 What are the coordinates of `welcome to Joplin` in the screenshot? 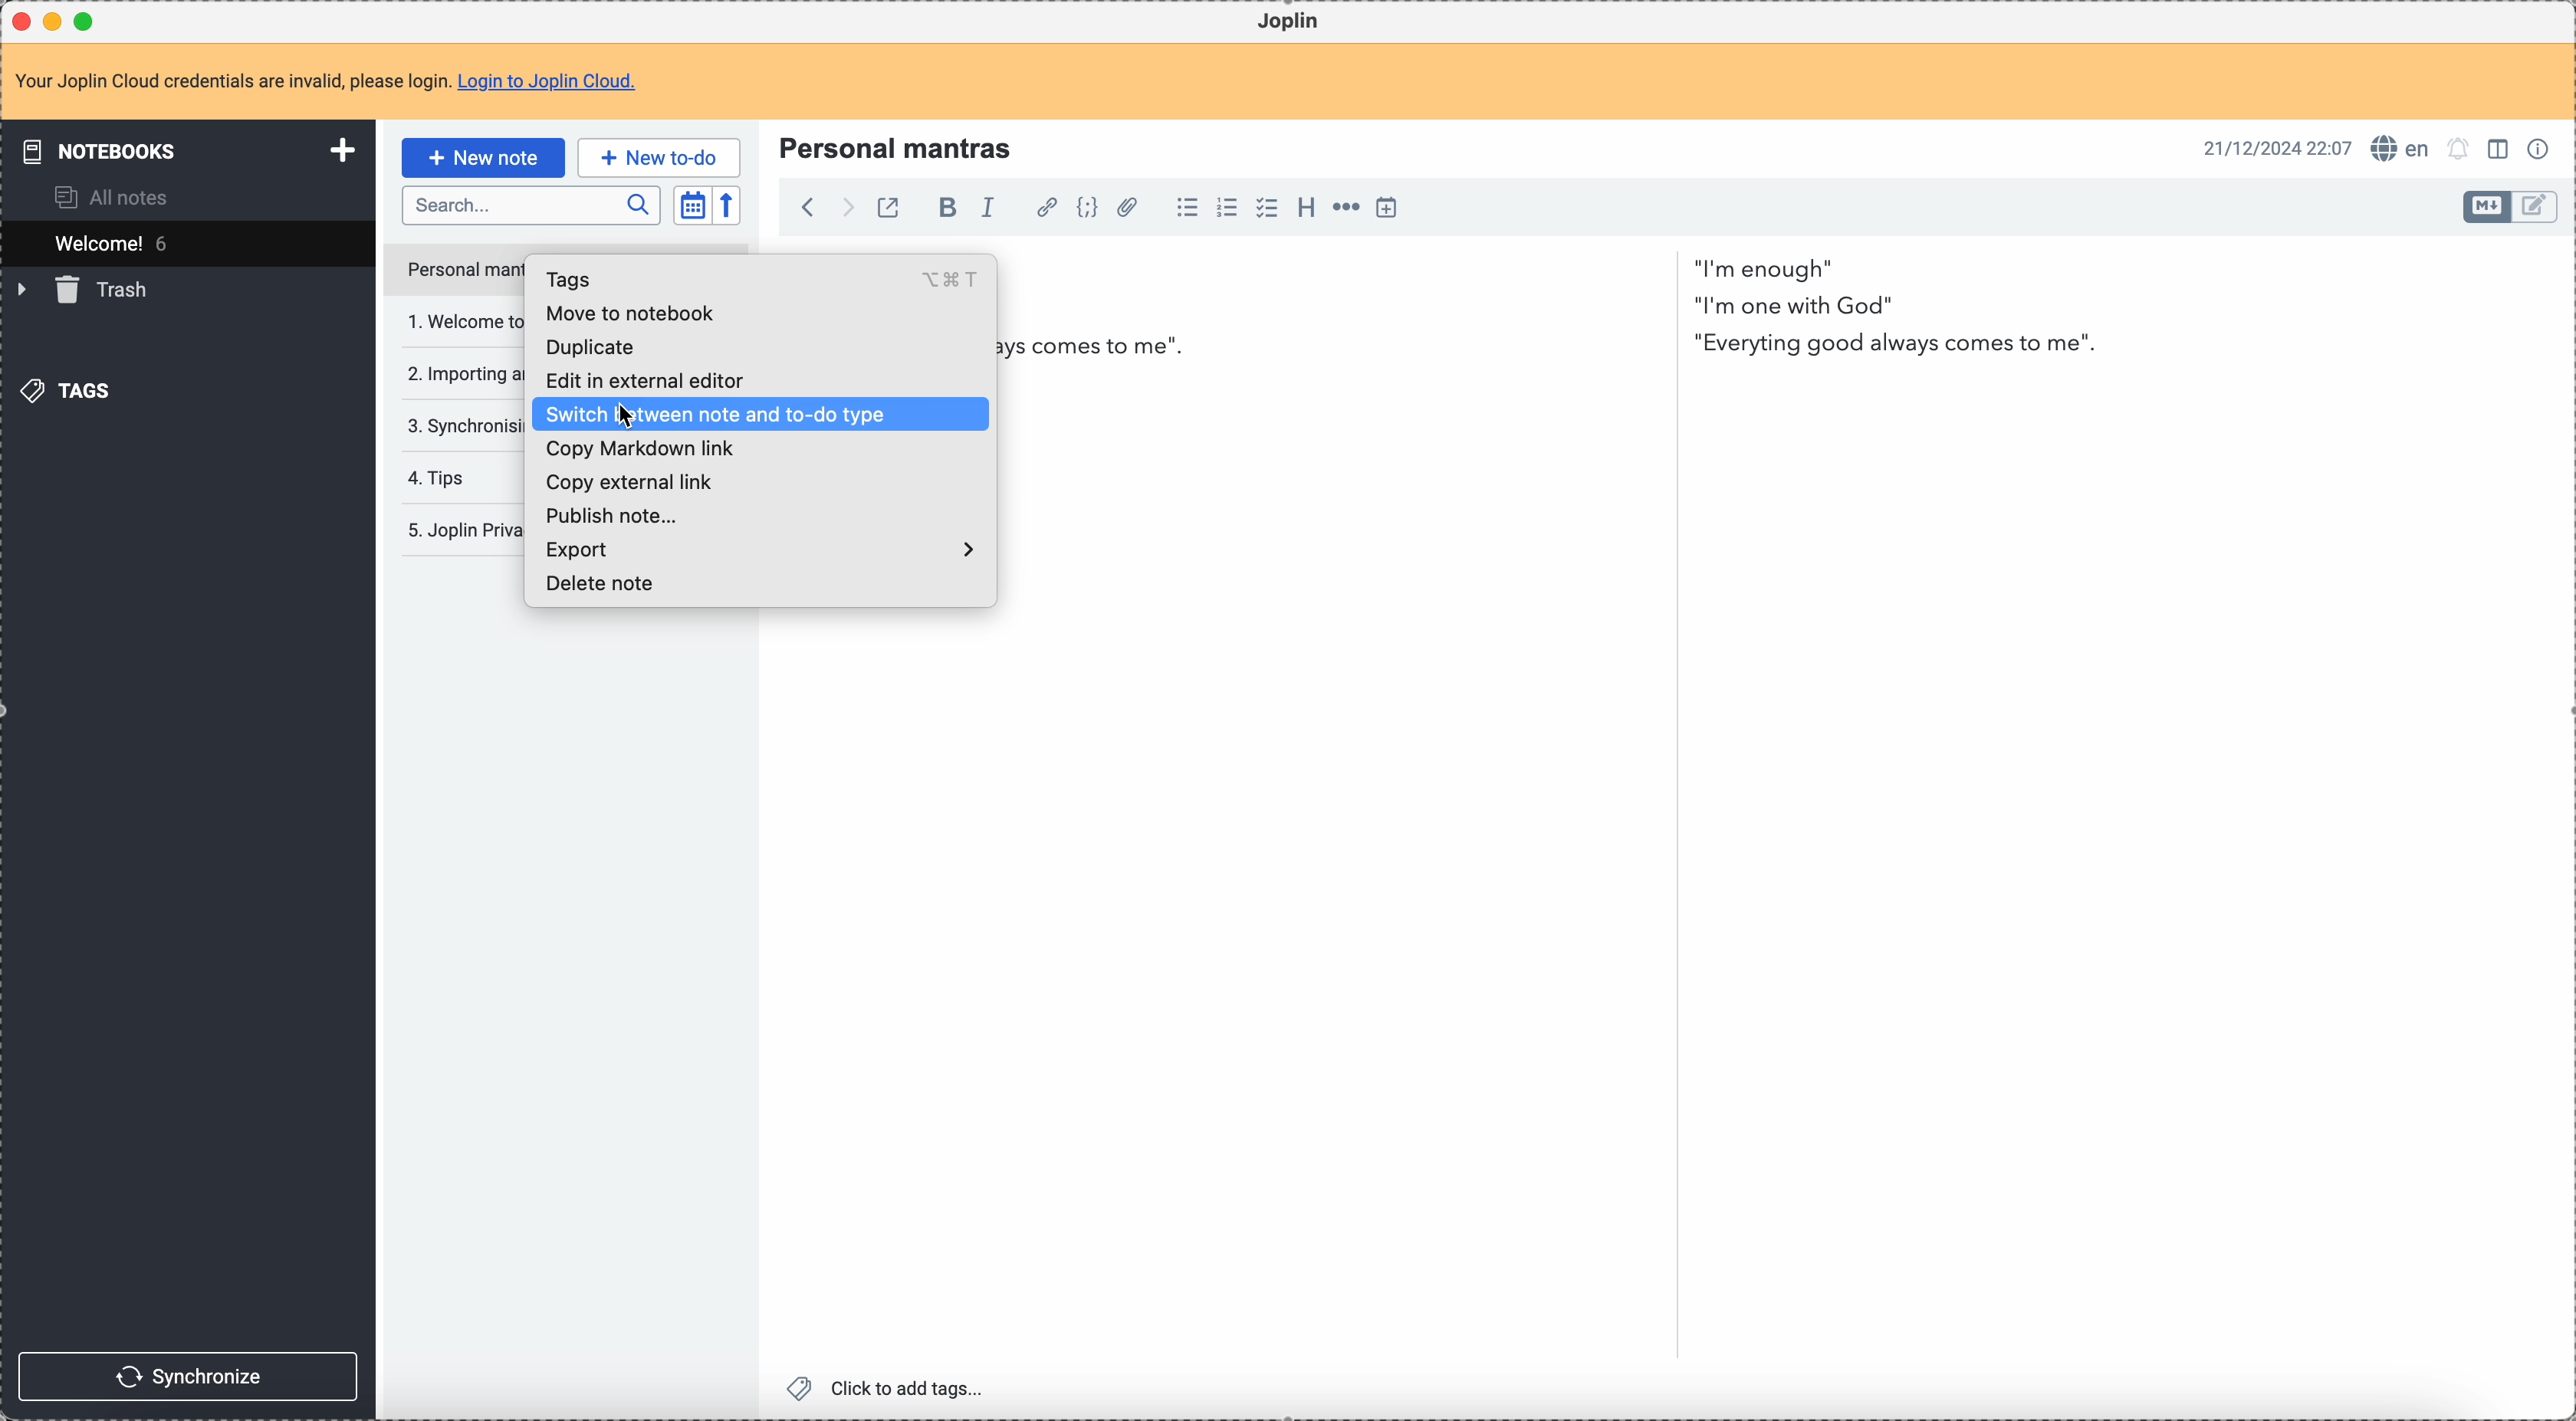 It's located at (457, 321).